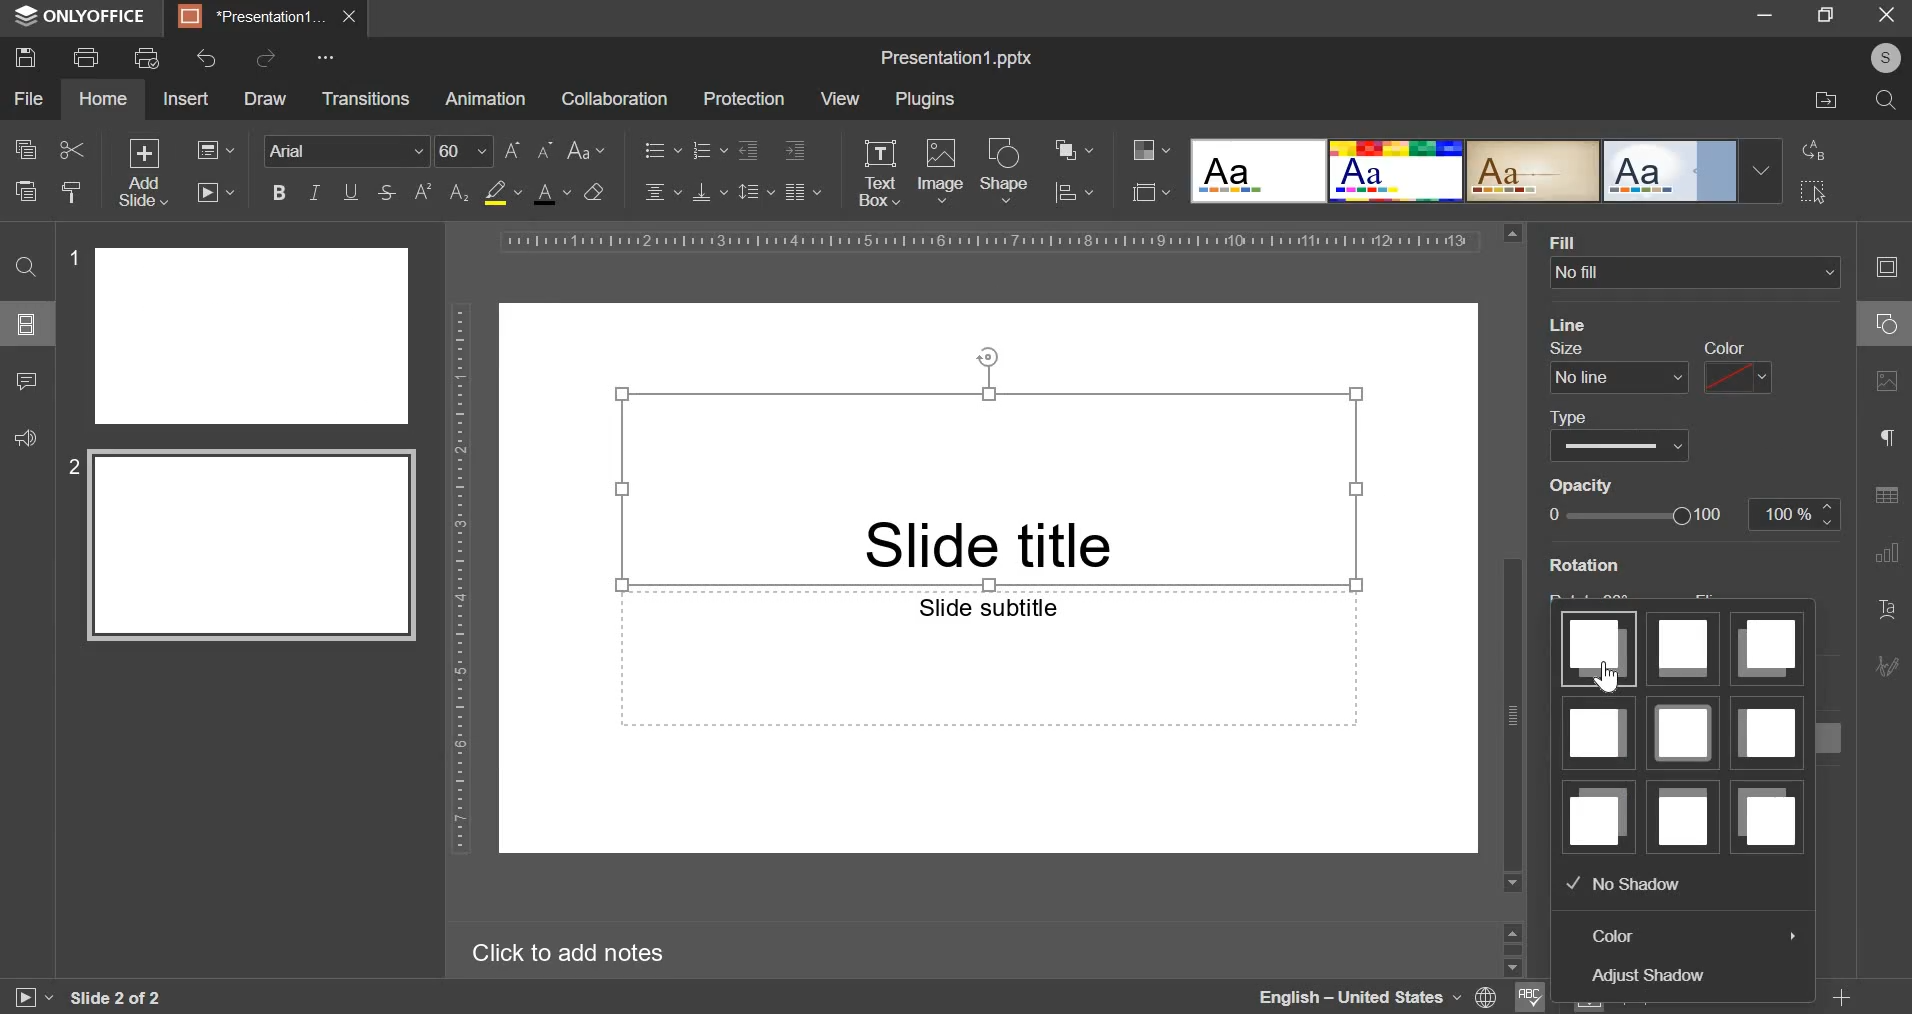 The width and height of the screenshot is (1912, 1014). What do you see at coordinates (1891, 382) in the screenshot?
I see `image settings` at bounding box center [1891, 382].